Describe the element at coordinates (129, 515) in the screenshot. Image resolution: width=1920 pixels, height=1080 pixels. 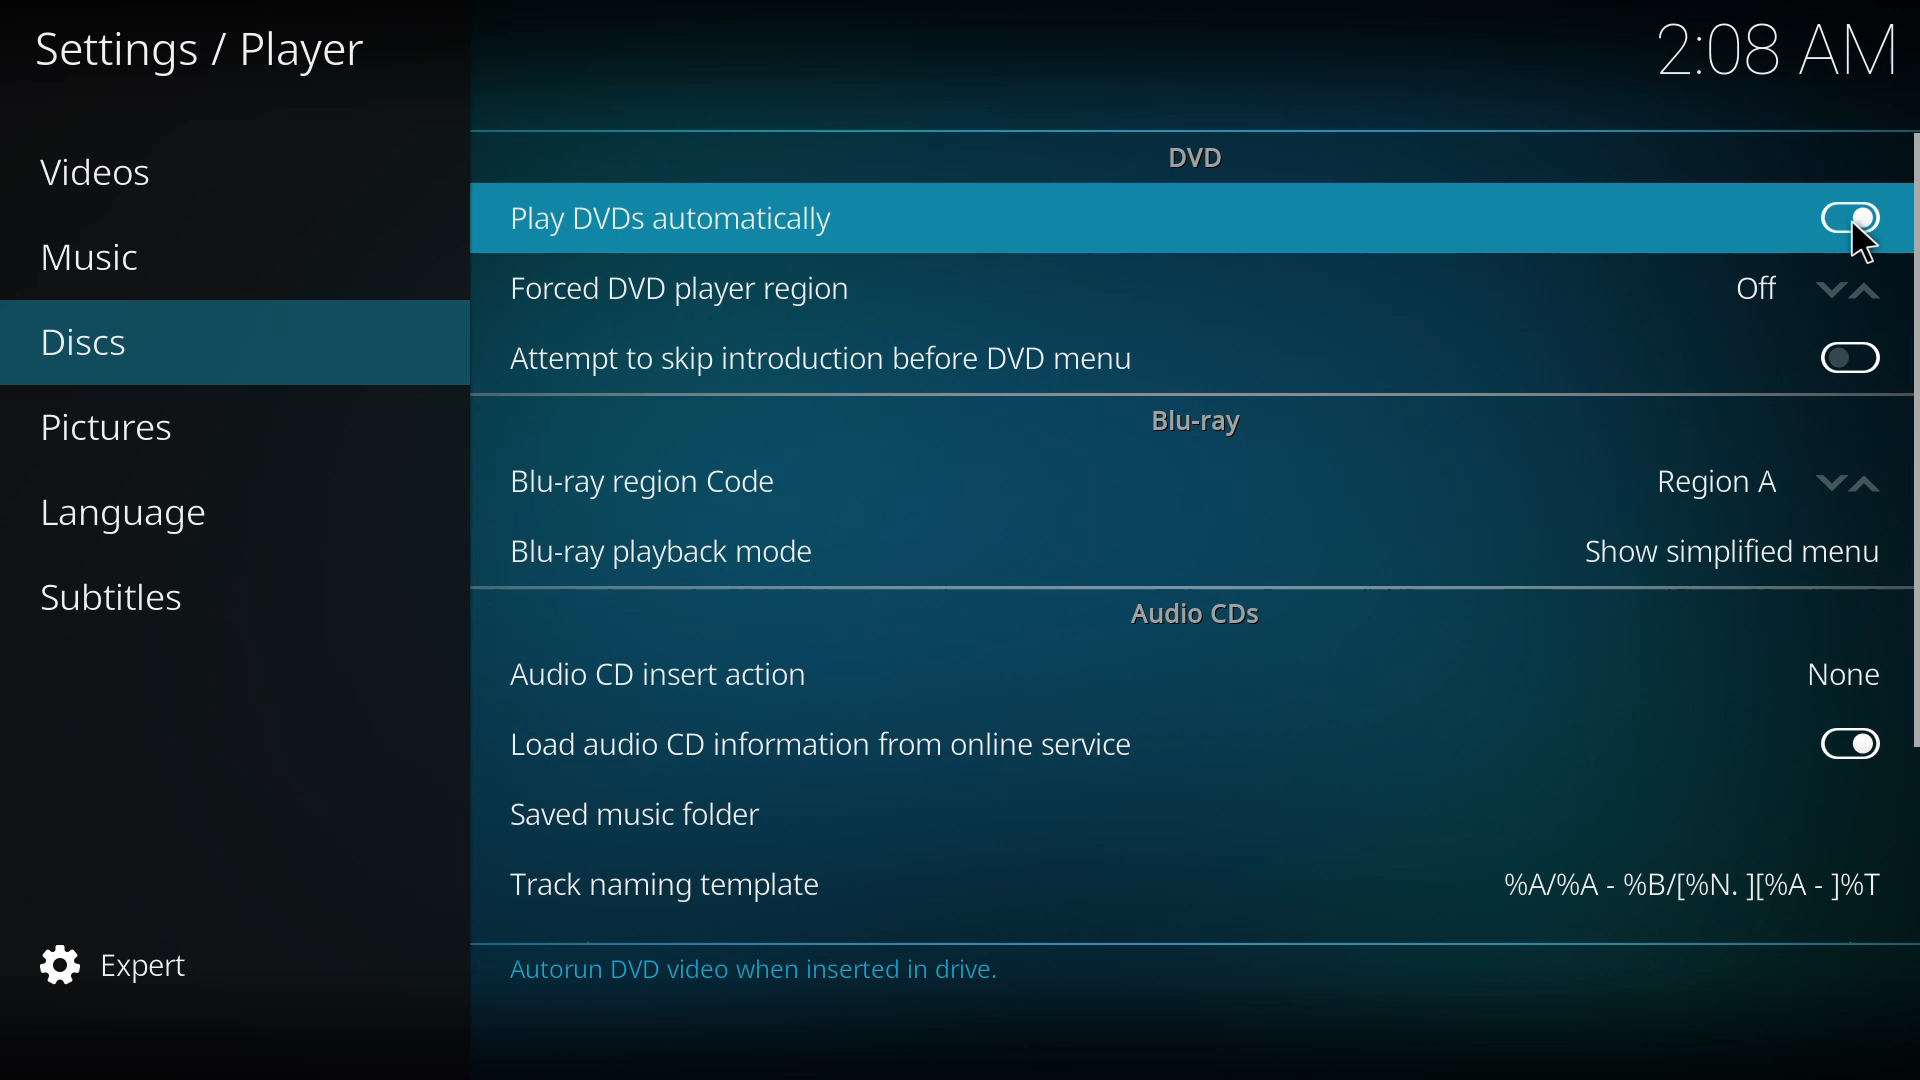
I see `language` at that location.